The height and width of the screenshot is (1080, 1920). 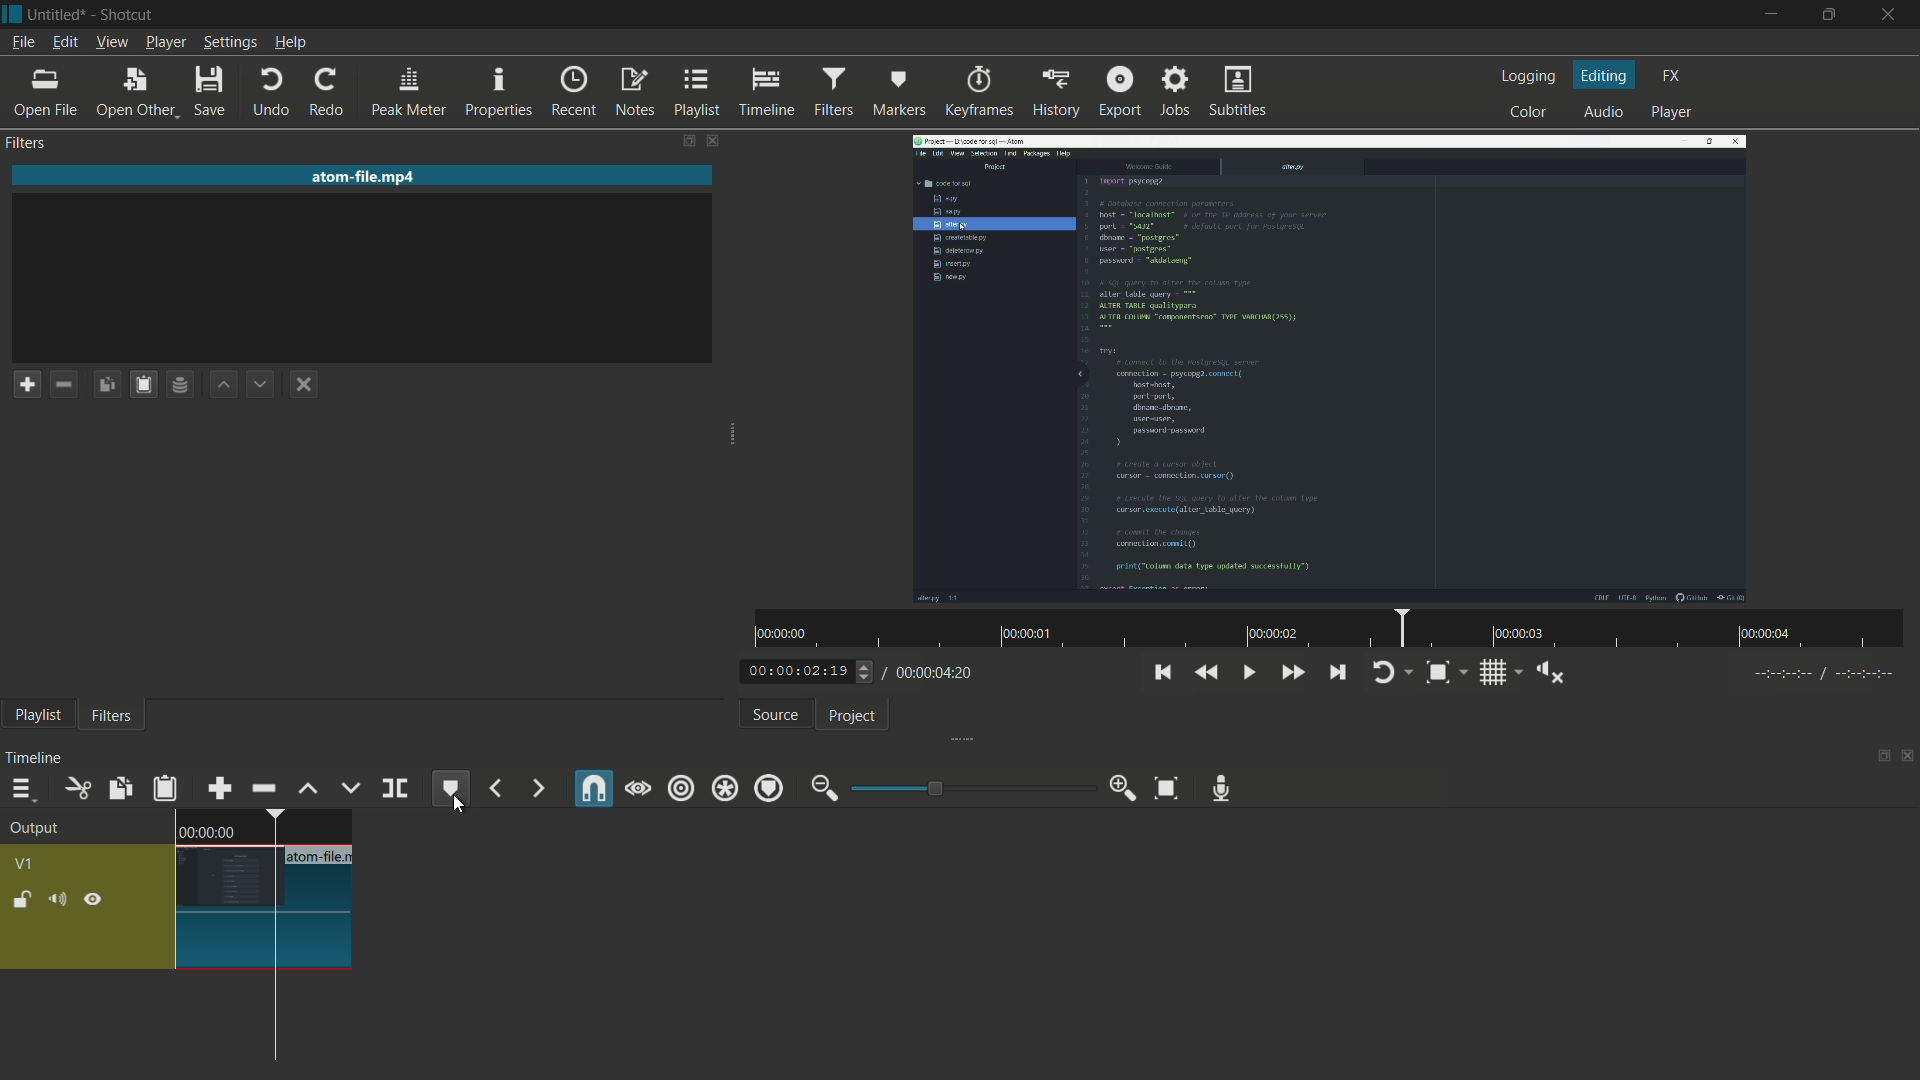 I want to click on change layout, so click(x=687, y=141).